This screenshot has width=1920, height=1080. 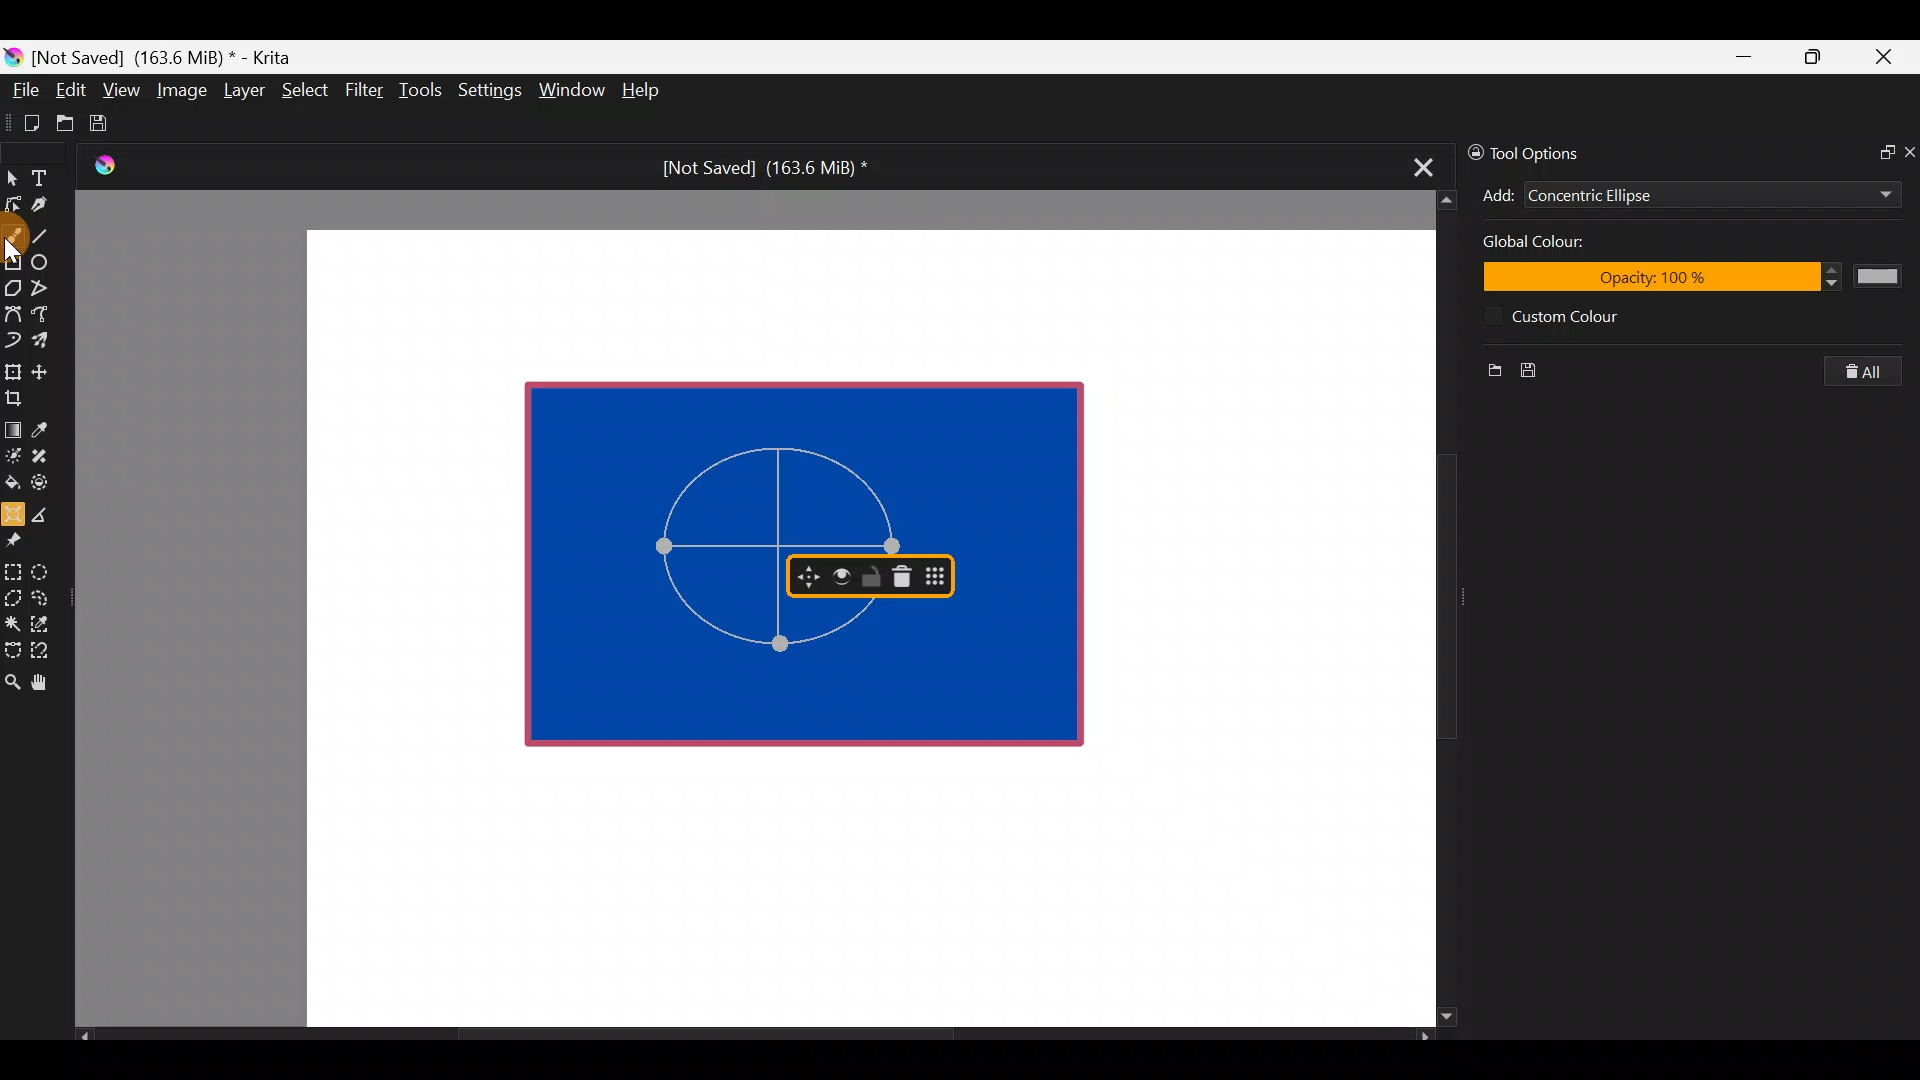 What do you see at coordinates (66, 126) in the screenshot?
I see `Open an existing document` at bounding box center [66, 126].